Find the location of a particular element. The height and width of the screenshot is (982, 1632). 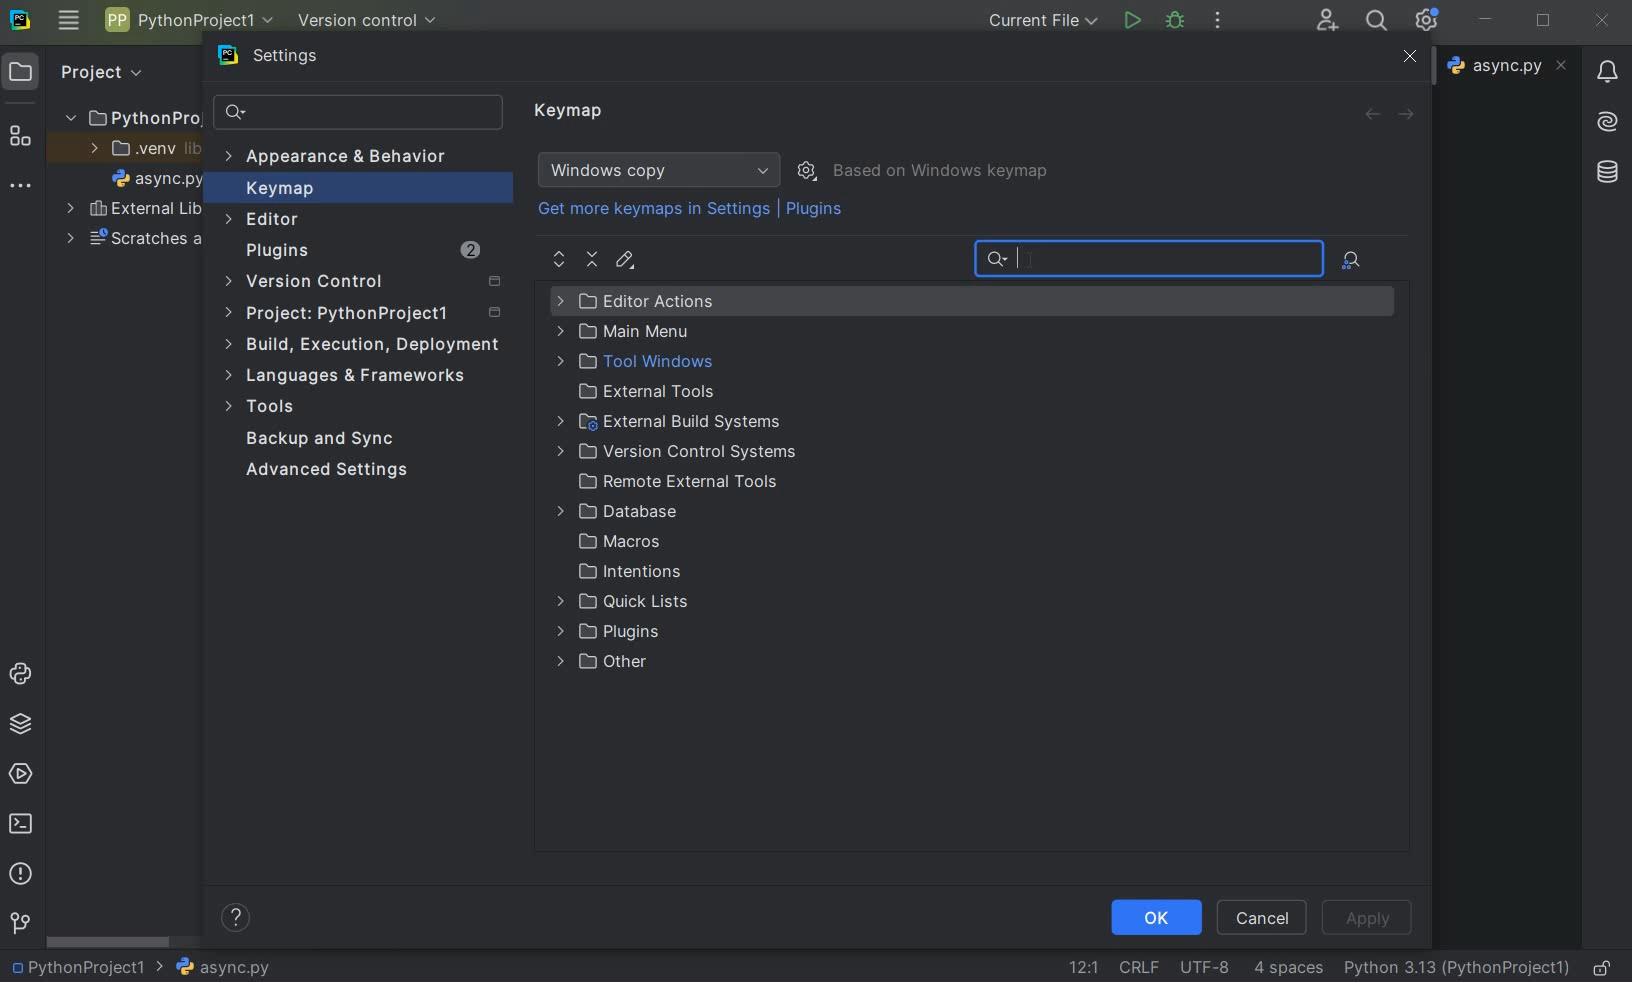

minimize is located at coordinates (1486, 19).